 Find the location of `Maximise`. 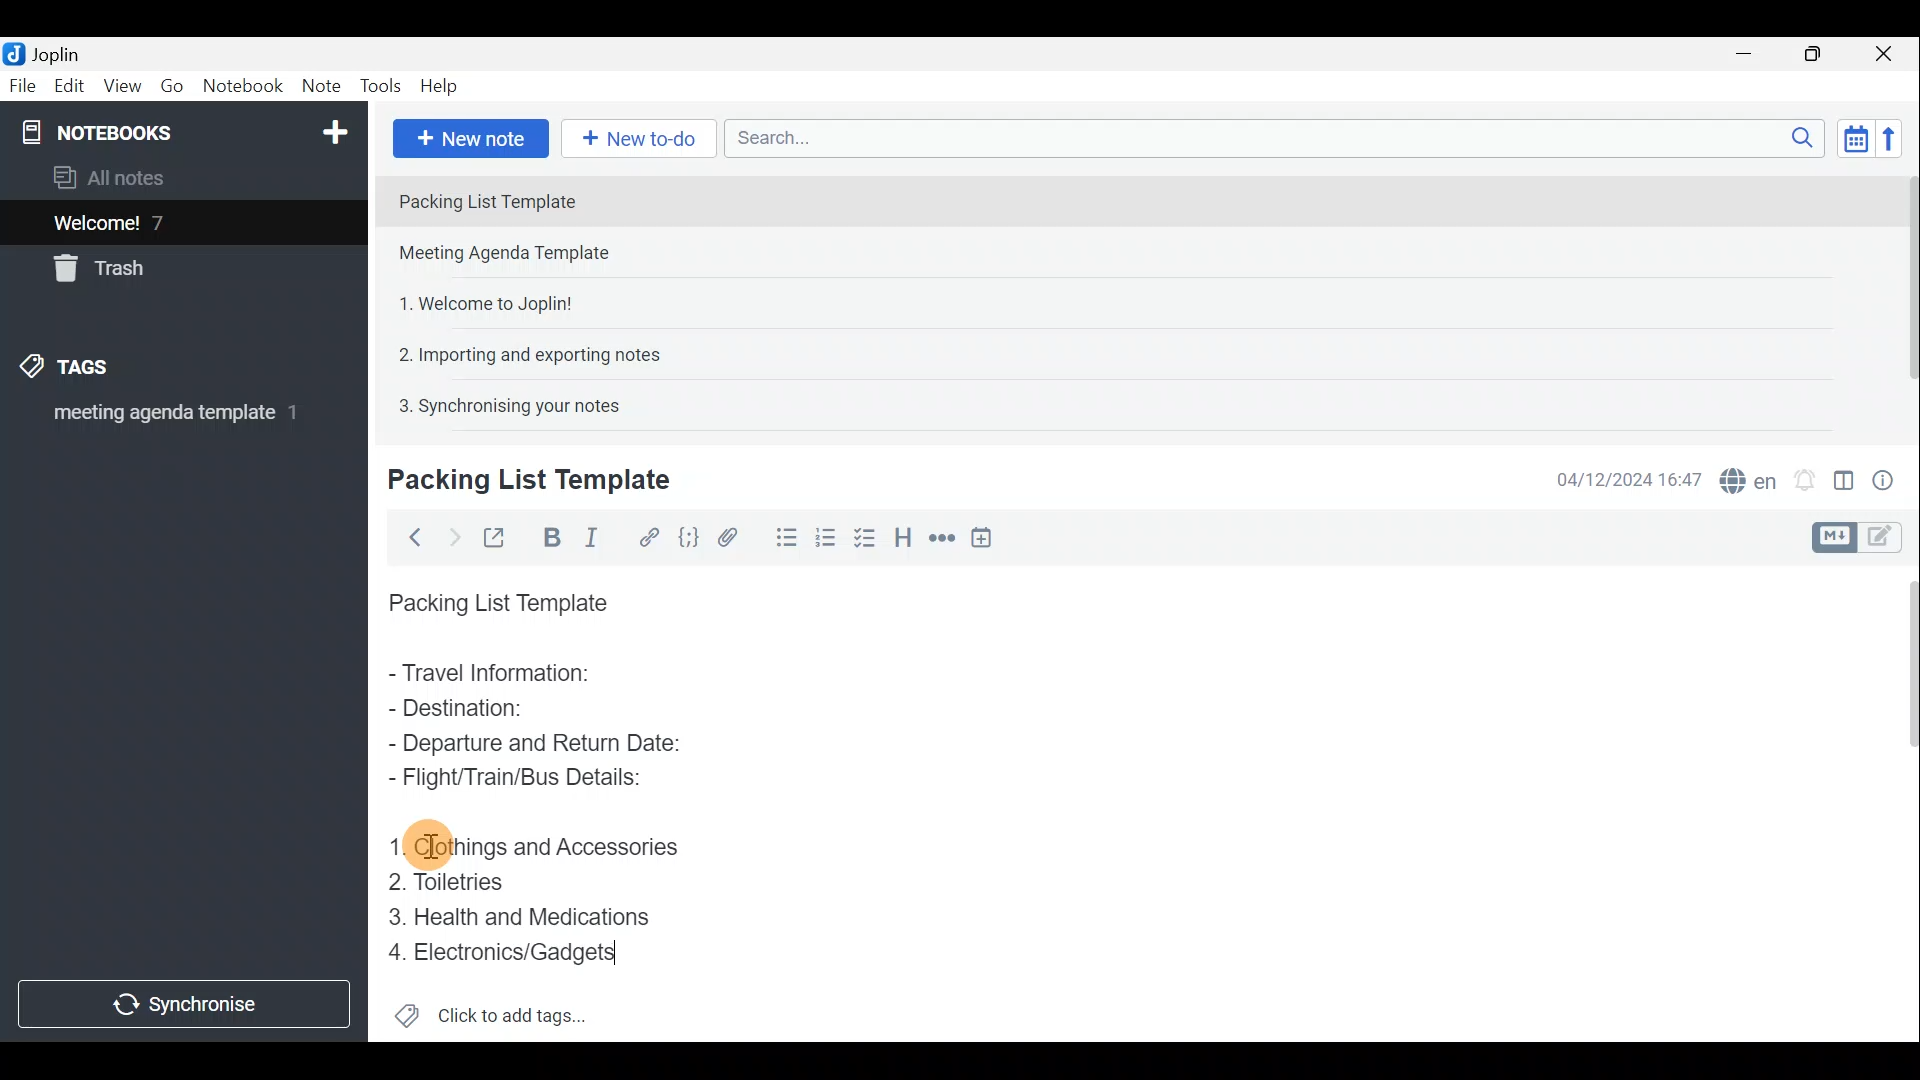

Maximise is located at coordinates (1820, 54).